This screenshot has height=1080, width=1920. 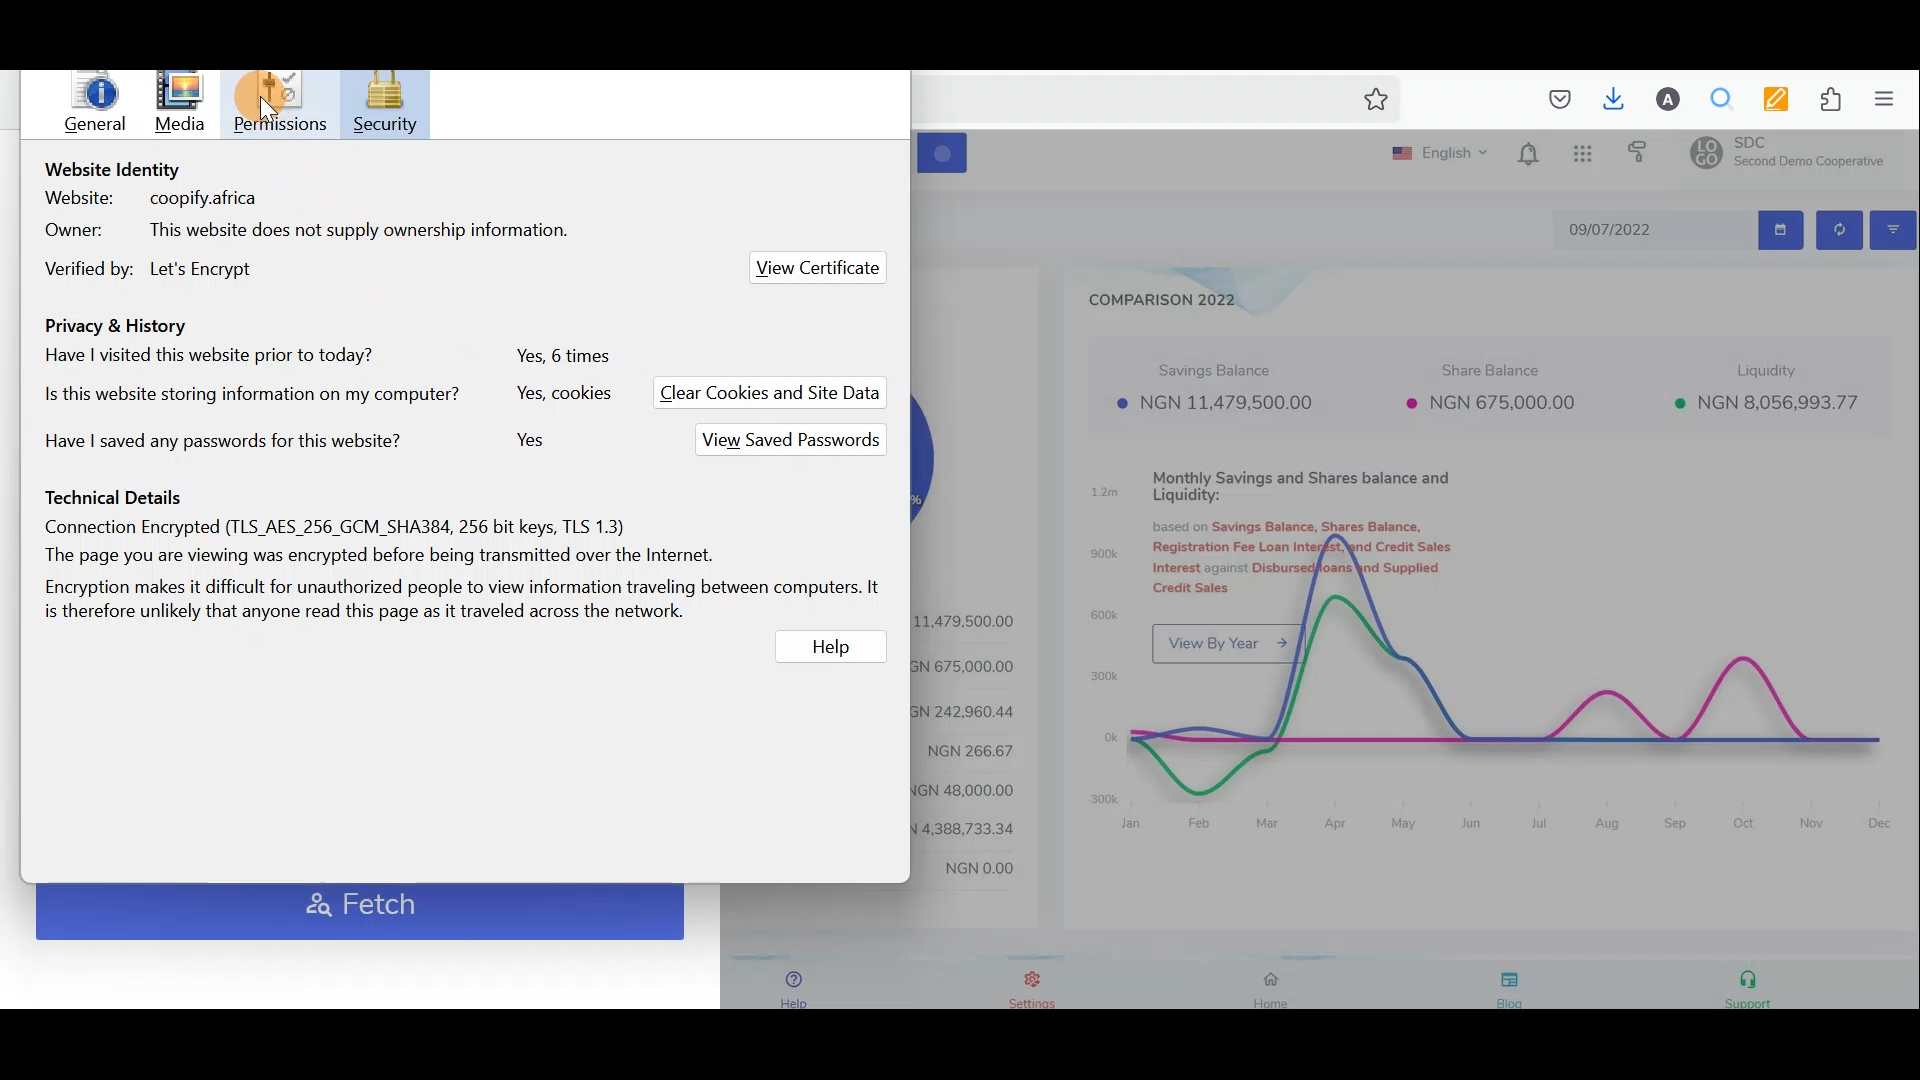 What do you see at coordinates (283, 99) in the screenshot?
I see `Permissions` at bounding box center [283, 99].